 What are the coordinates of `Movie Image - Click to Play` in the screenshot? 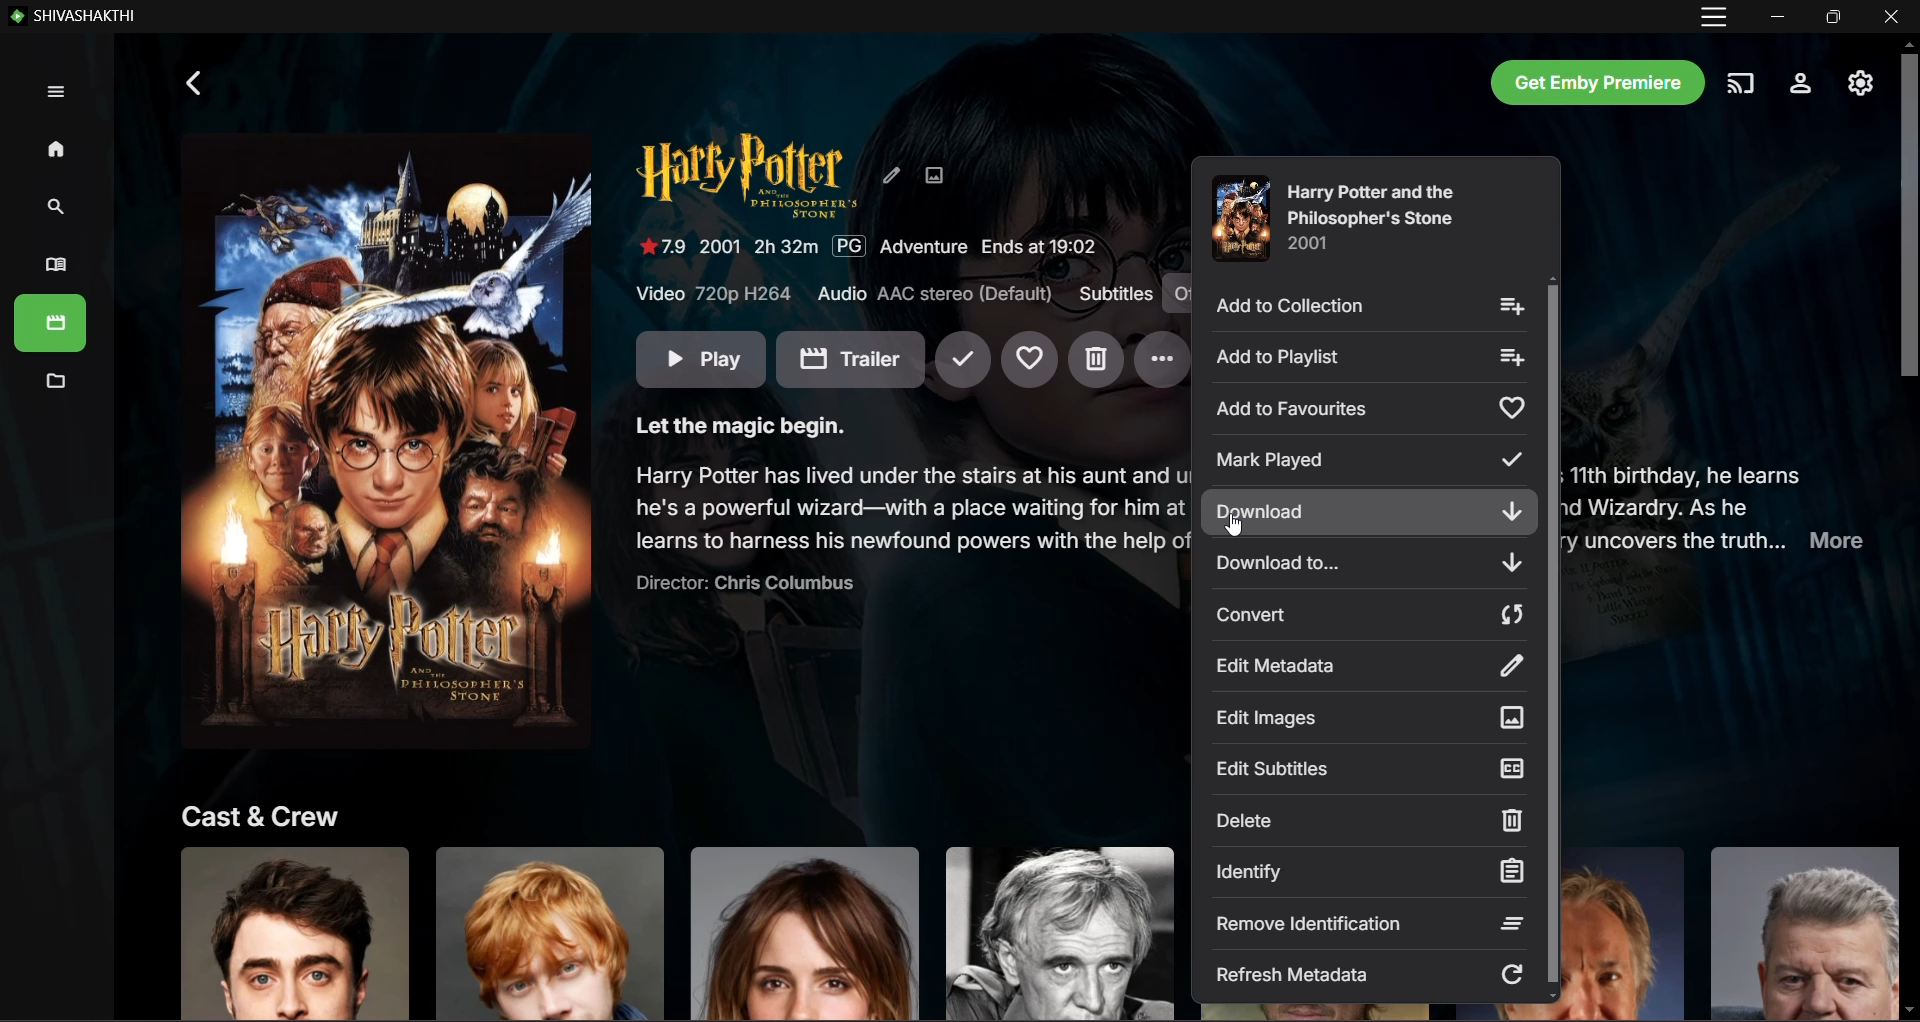 It's located at (387, 442).